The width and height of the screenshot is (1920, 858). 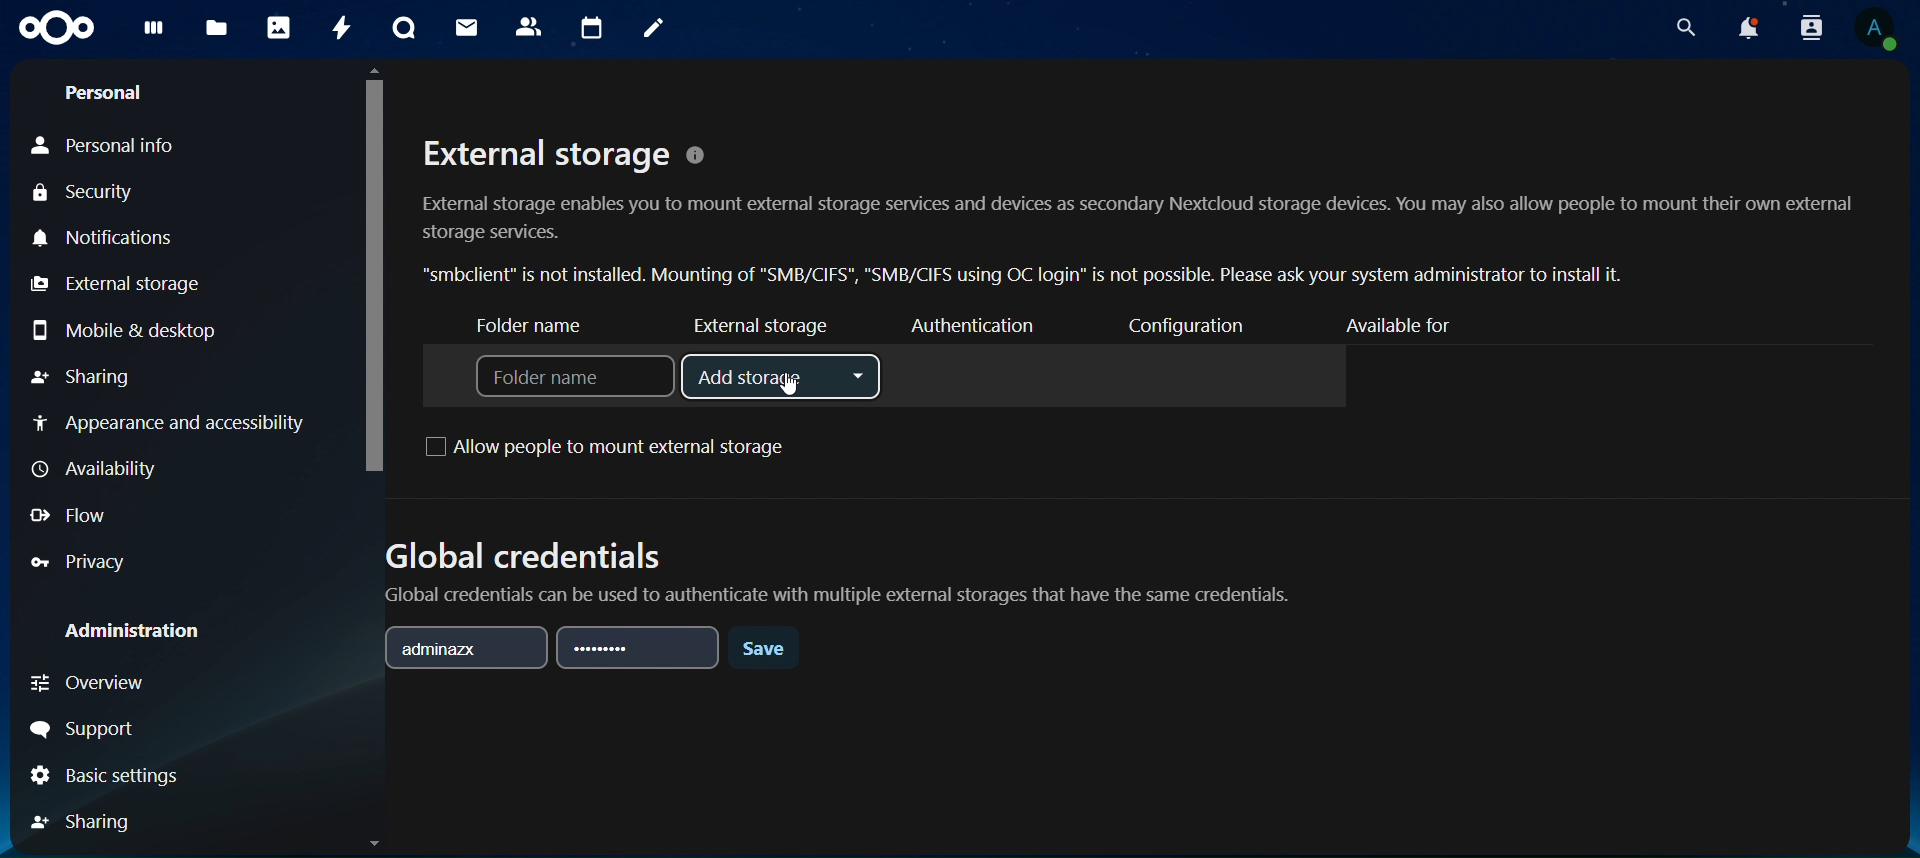 I want to click on cursor, so click(x=796, y=393).